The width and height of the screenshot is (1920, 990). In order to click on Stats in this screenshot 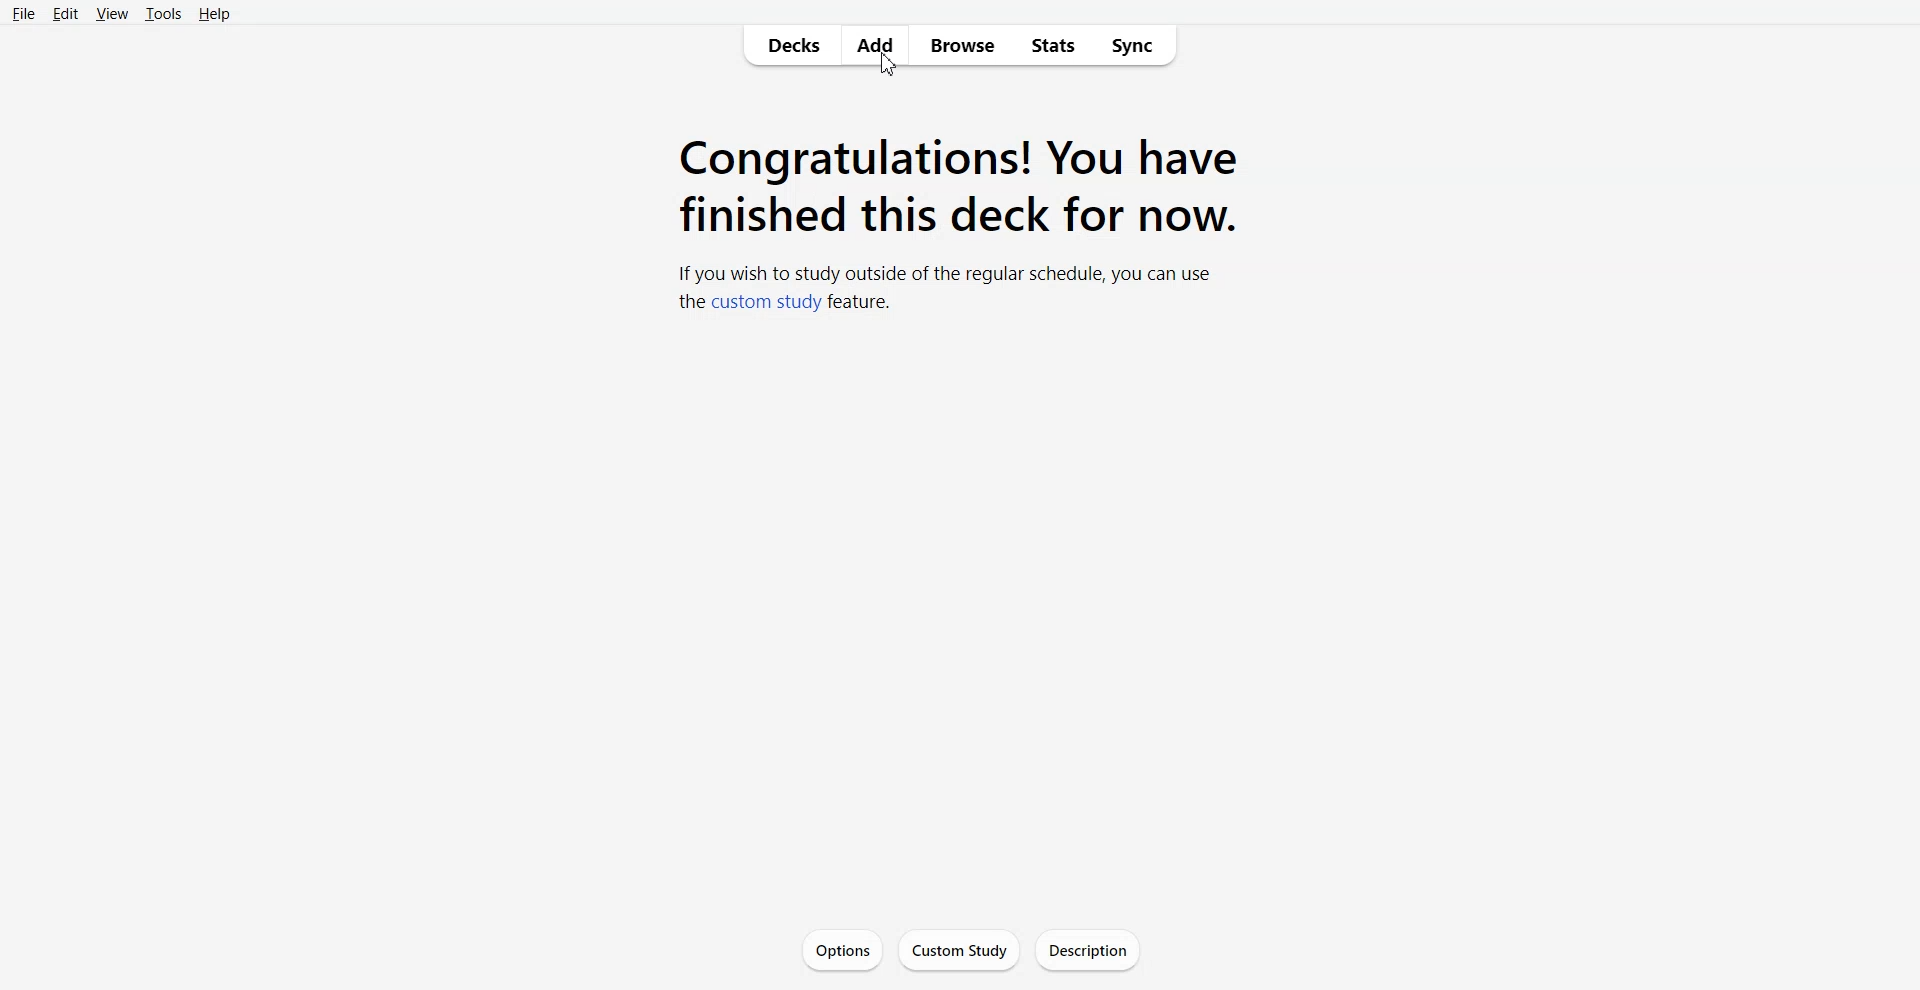, I will do `click(1053, 45)`.